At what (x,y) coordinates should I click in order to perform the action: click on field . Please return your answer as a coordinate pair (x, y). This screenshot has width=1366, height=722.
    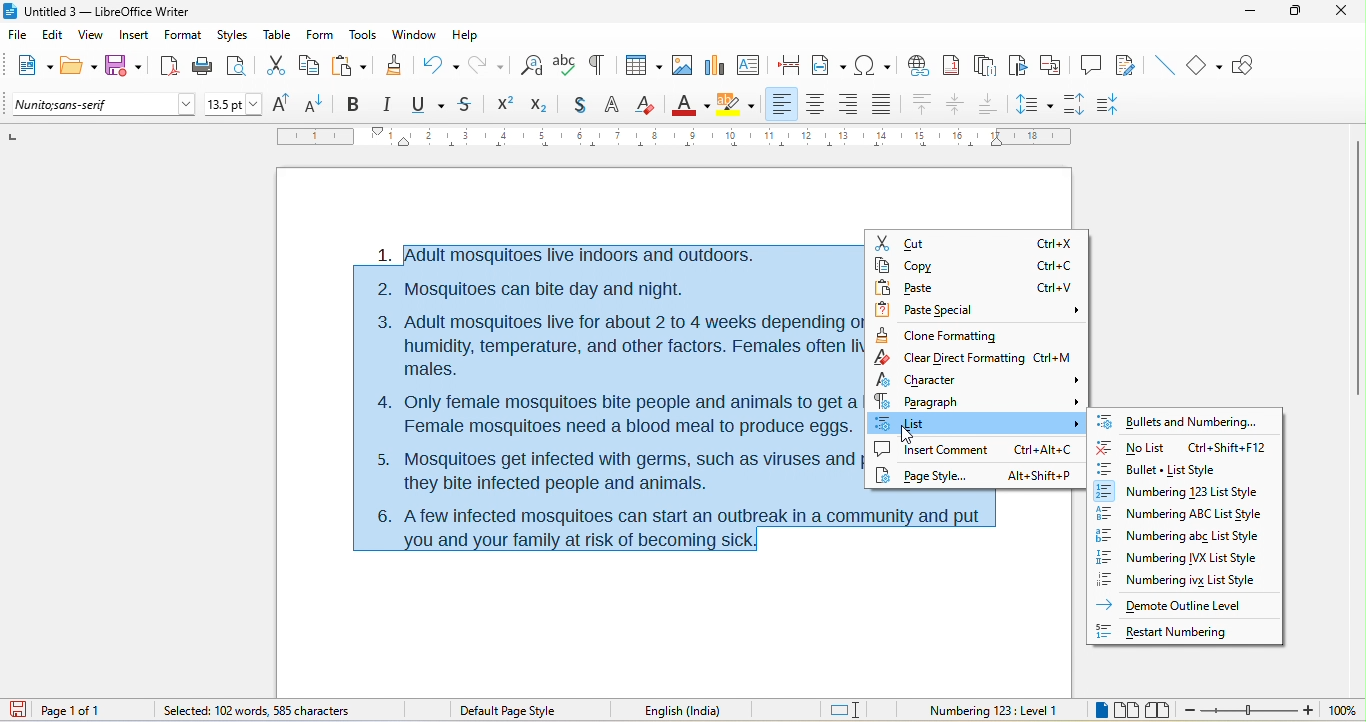
    Looking at the image, I should click on (829, 66).